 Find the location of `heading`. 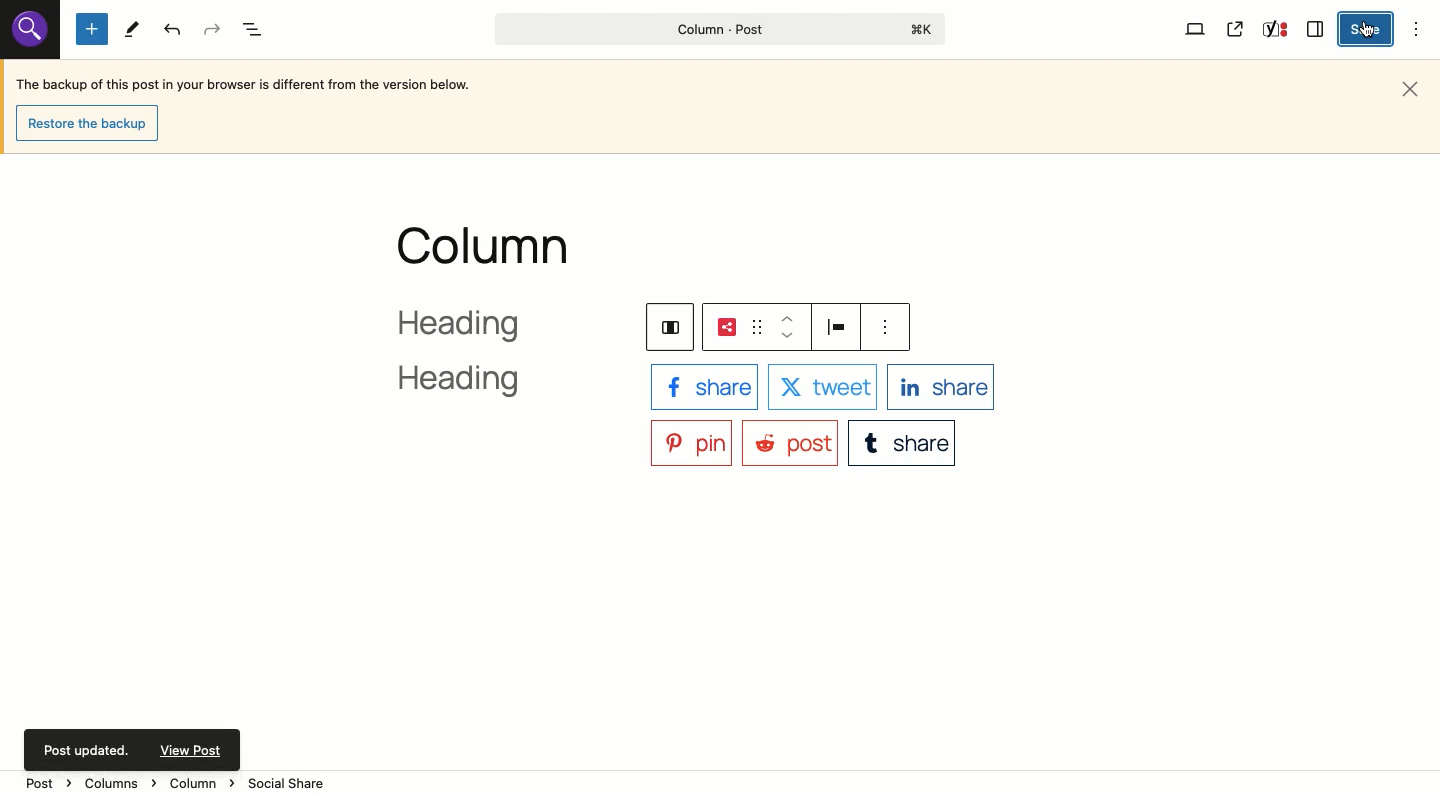

heading is located at coordinates (483, 356).